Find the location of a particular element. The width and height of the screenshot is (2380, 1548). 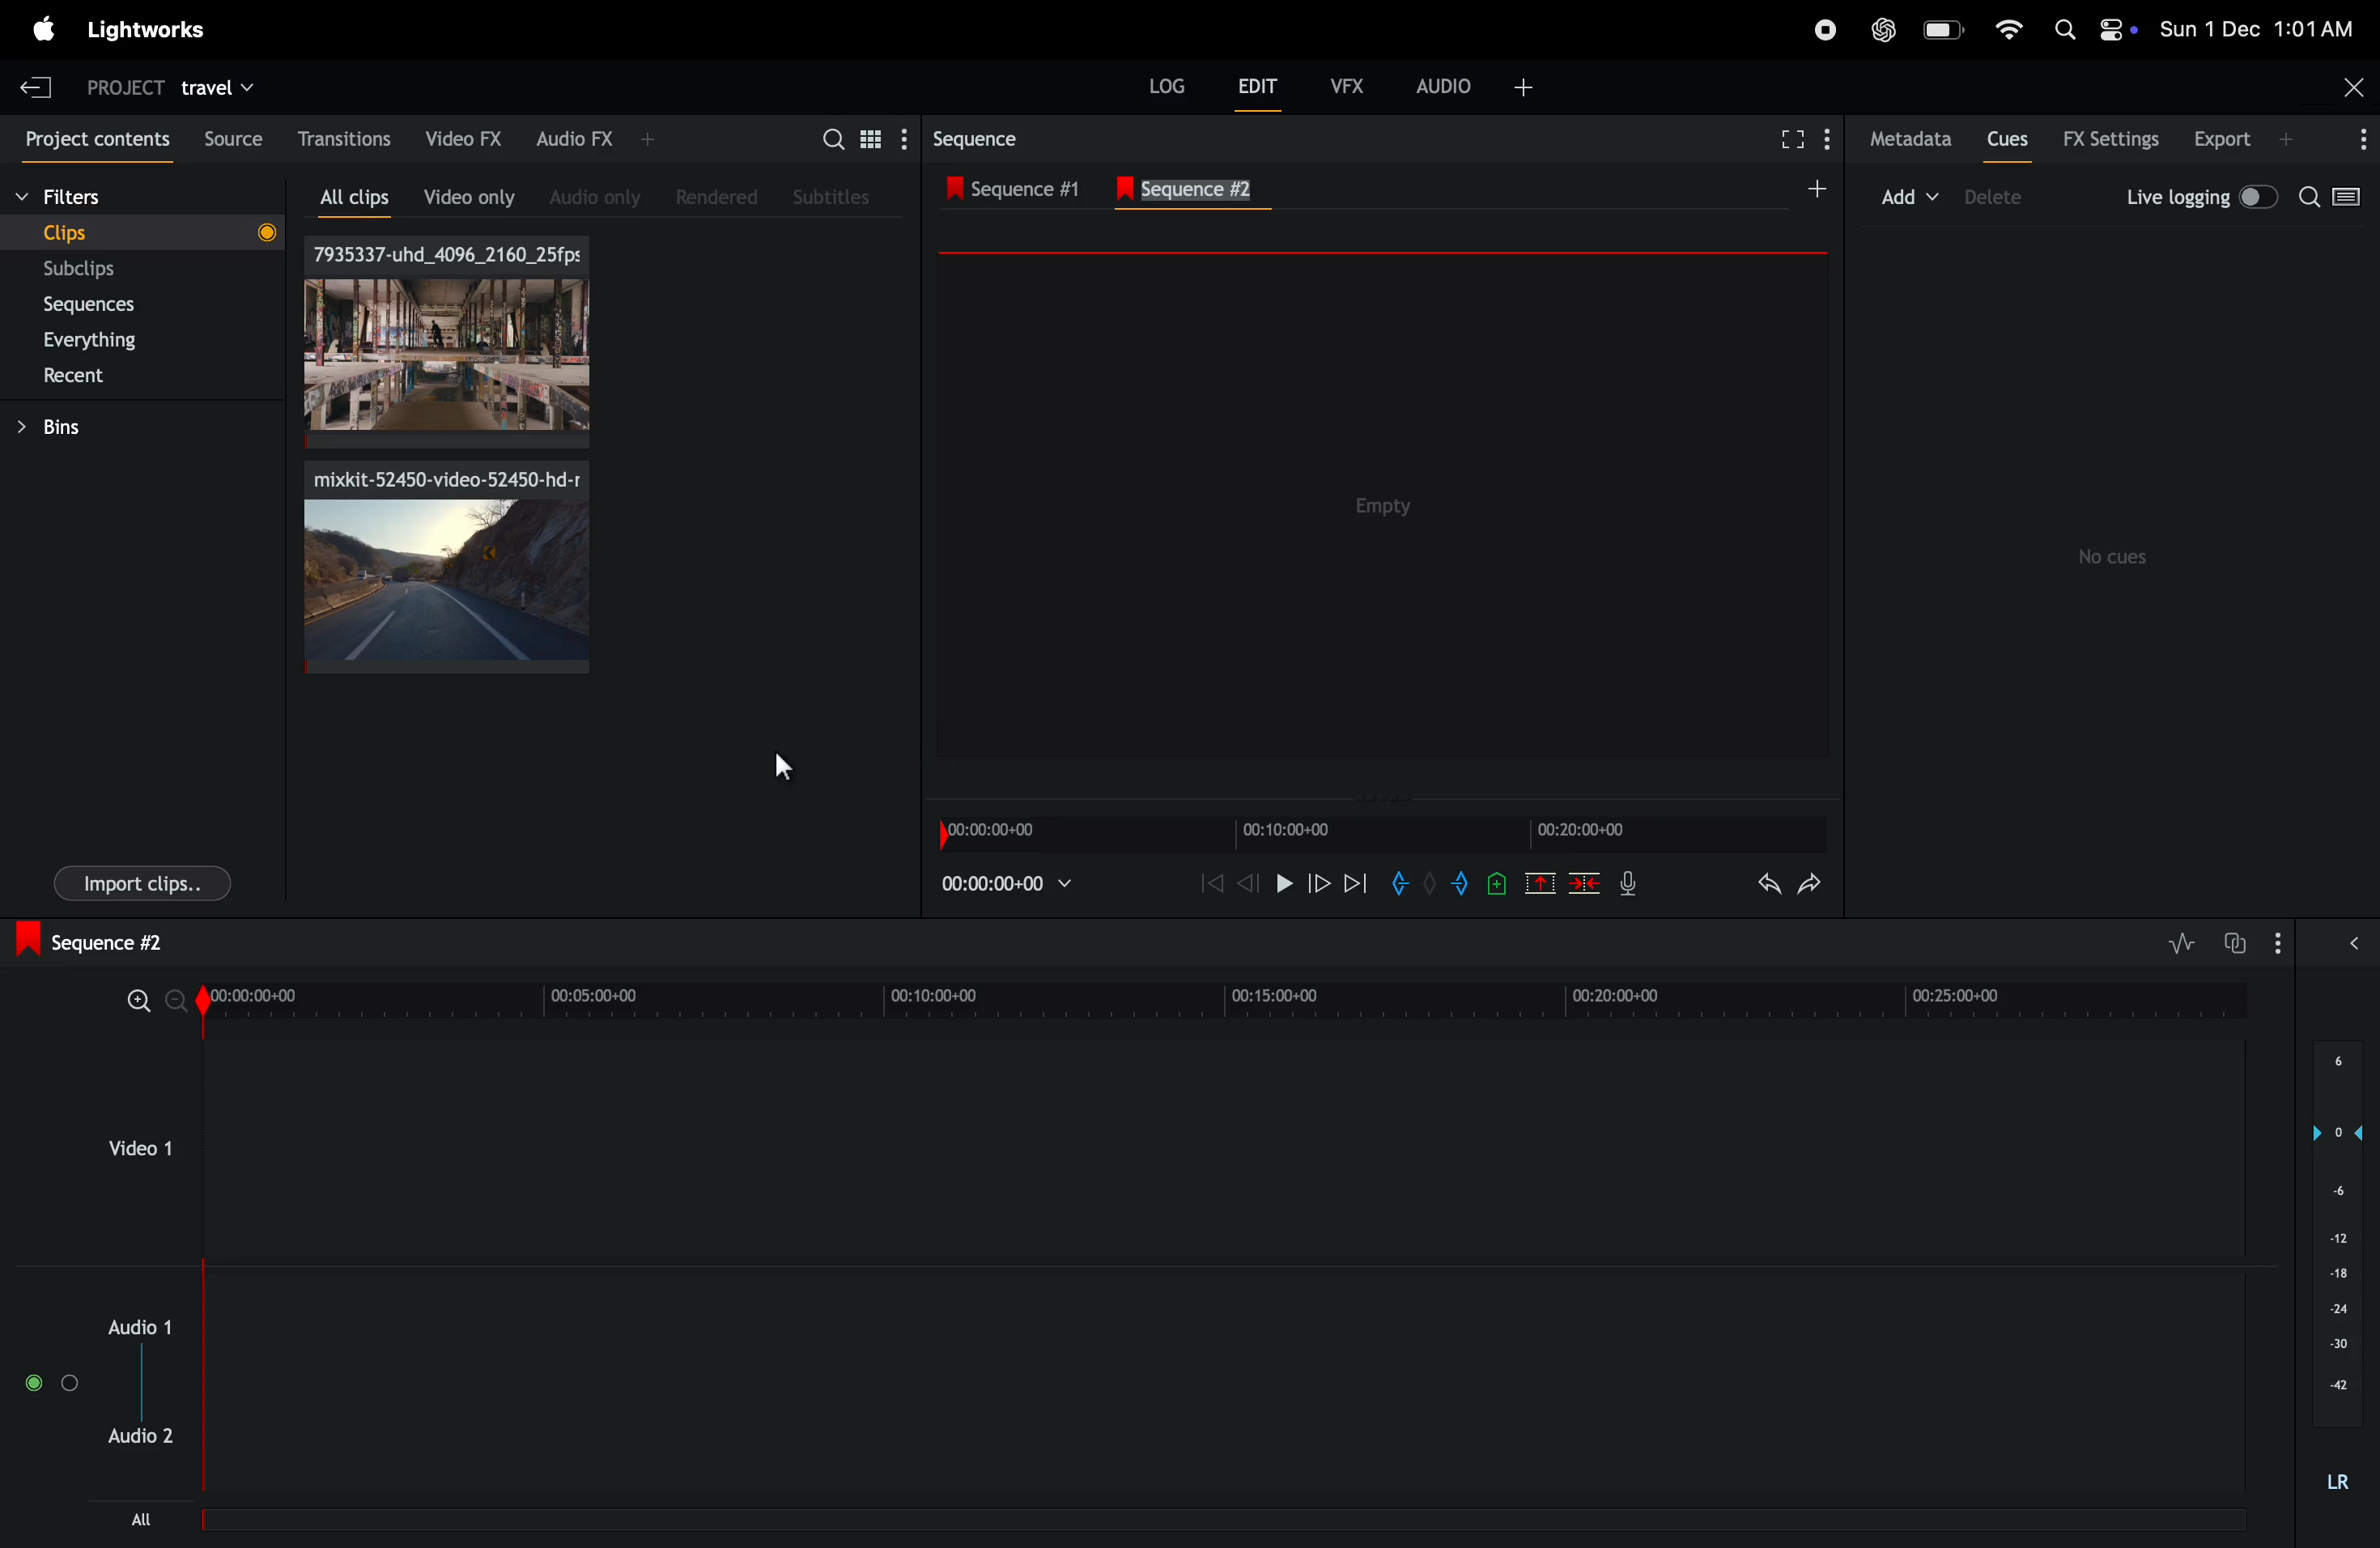

recents is located at coordinates (149, 376).